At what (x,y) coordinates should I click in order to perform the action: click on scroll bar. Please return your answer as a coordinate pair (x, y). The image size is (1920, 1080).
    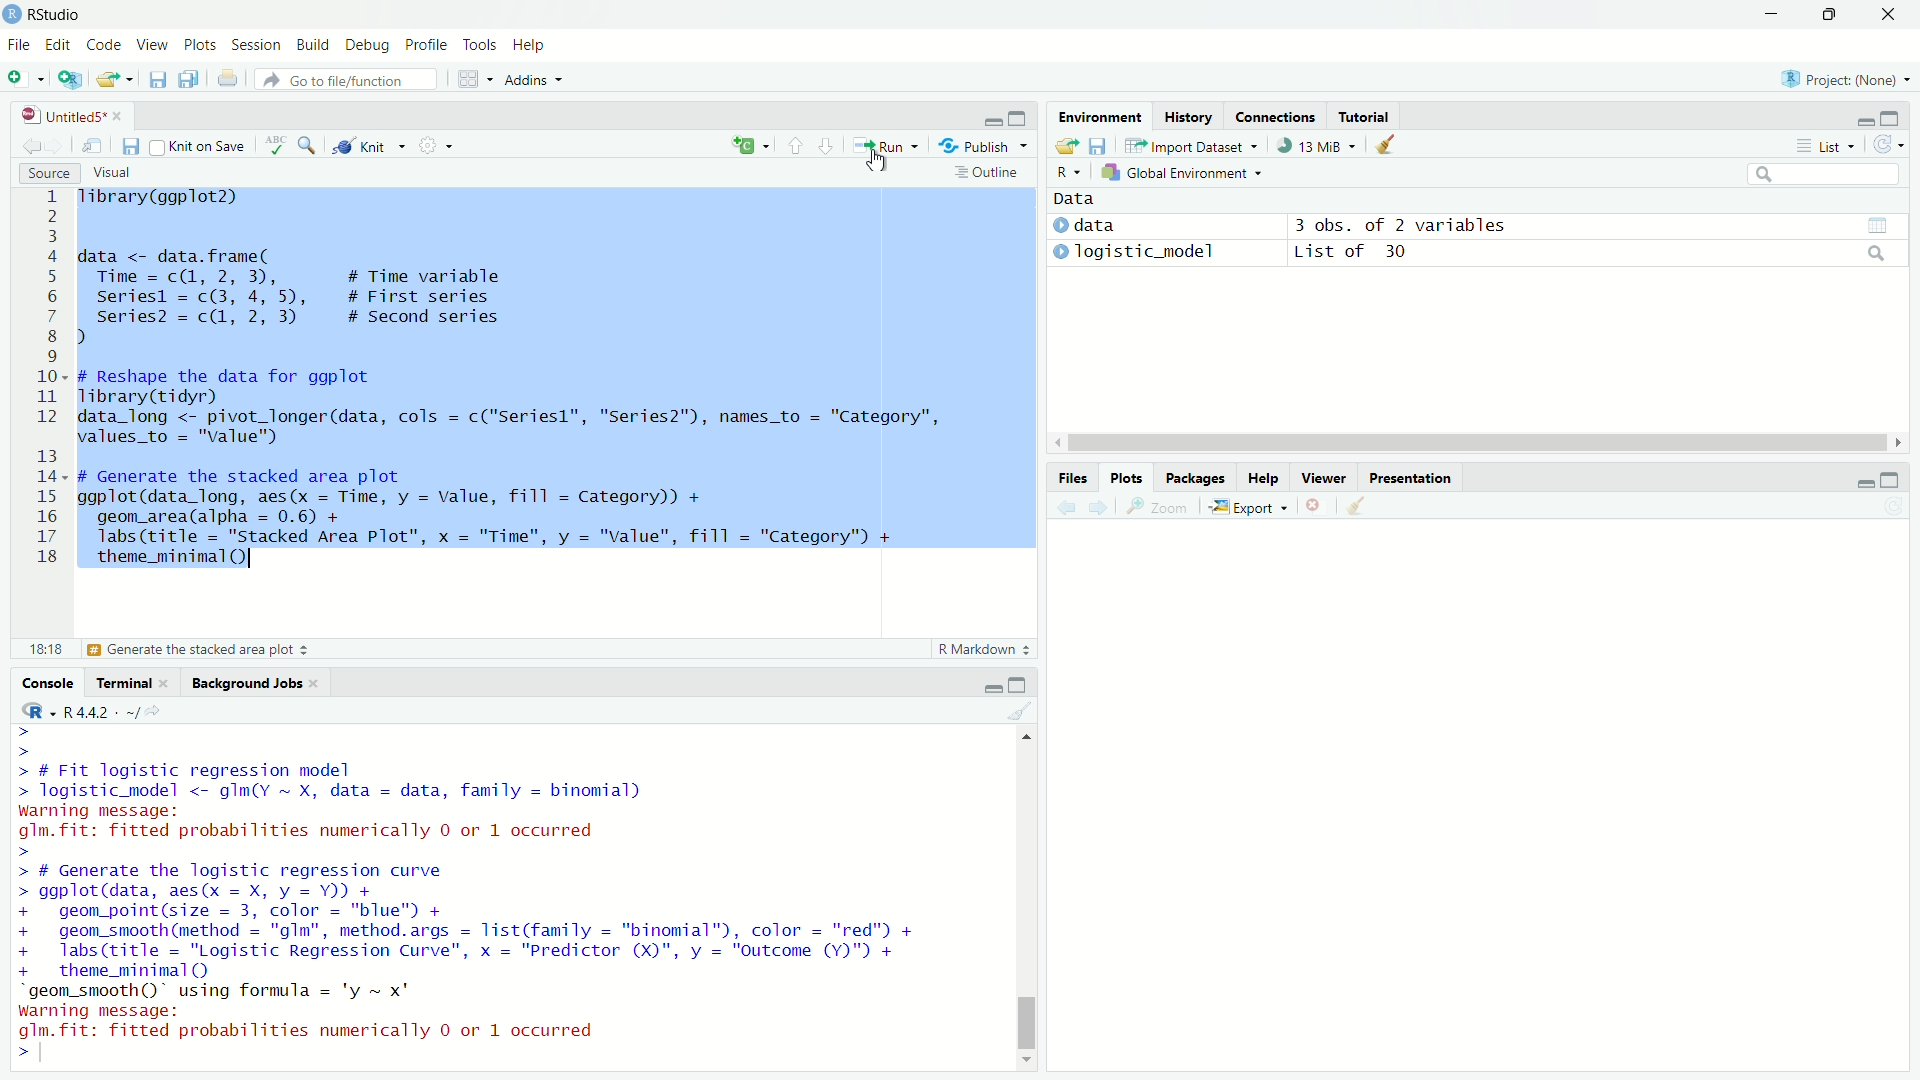
    Looking at the image, I should click on (1473, 444).